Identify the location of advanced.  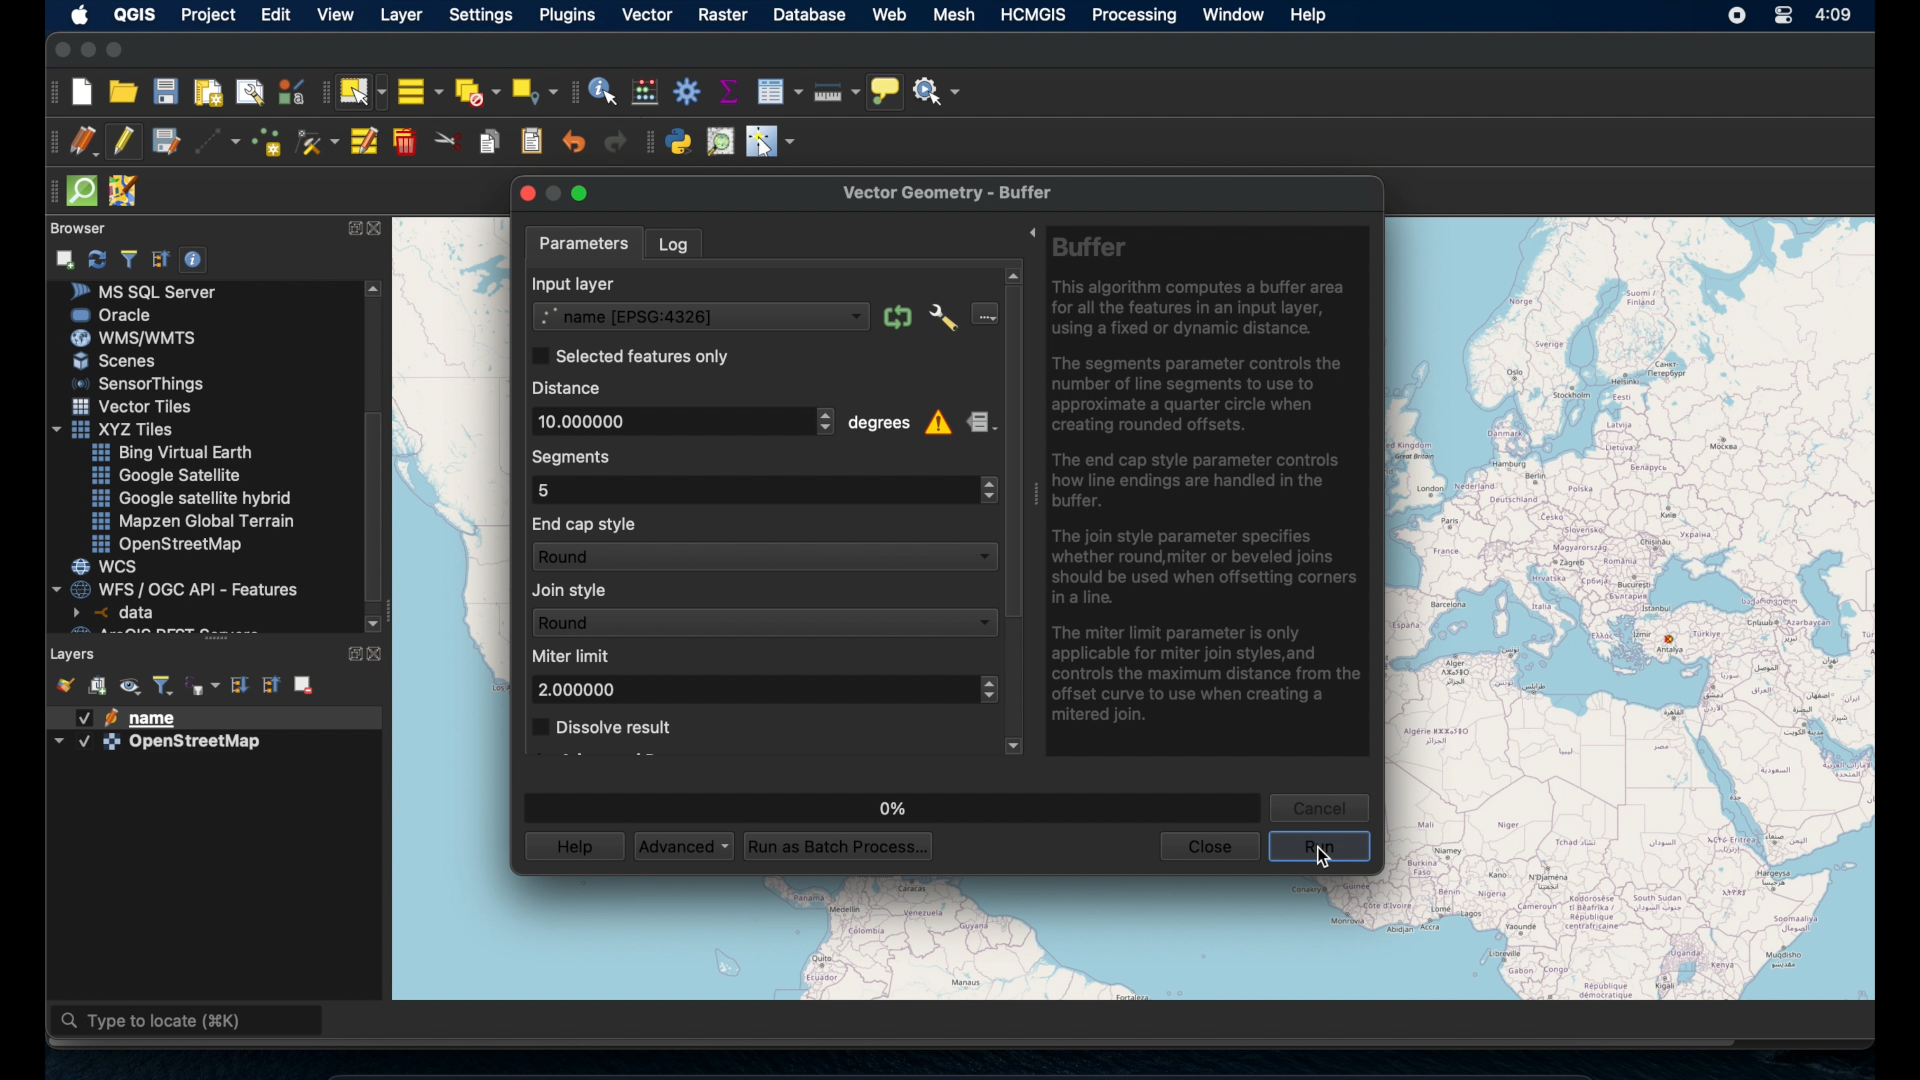
(681, 845).